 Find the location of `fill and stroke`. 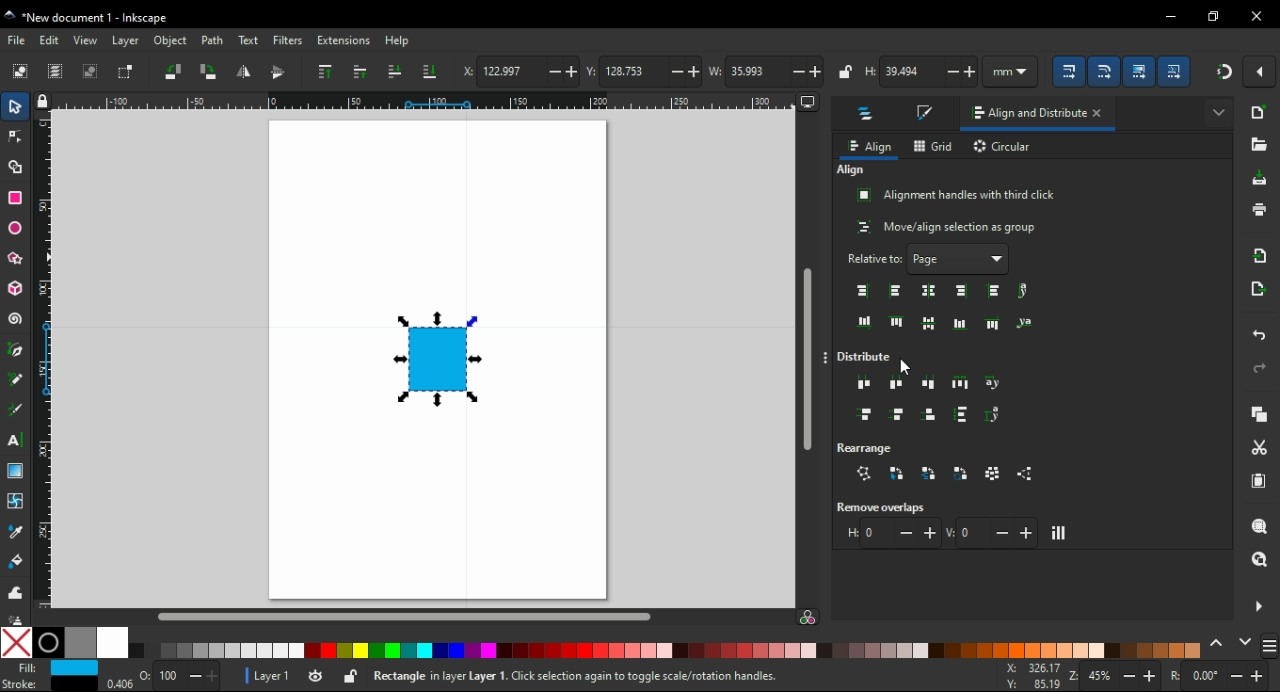

fill and stroke is located at coordinates (927, 114).